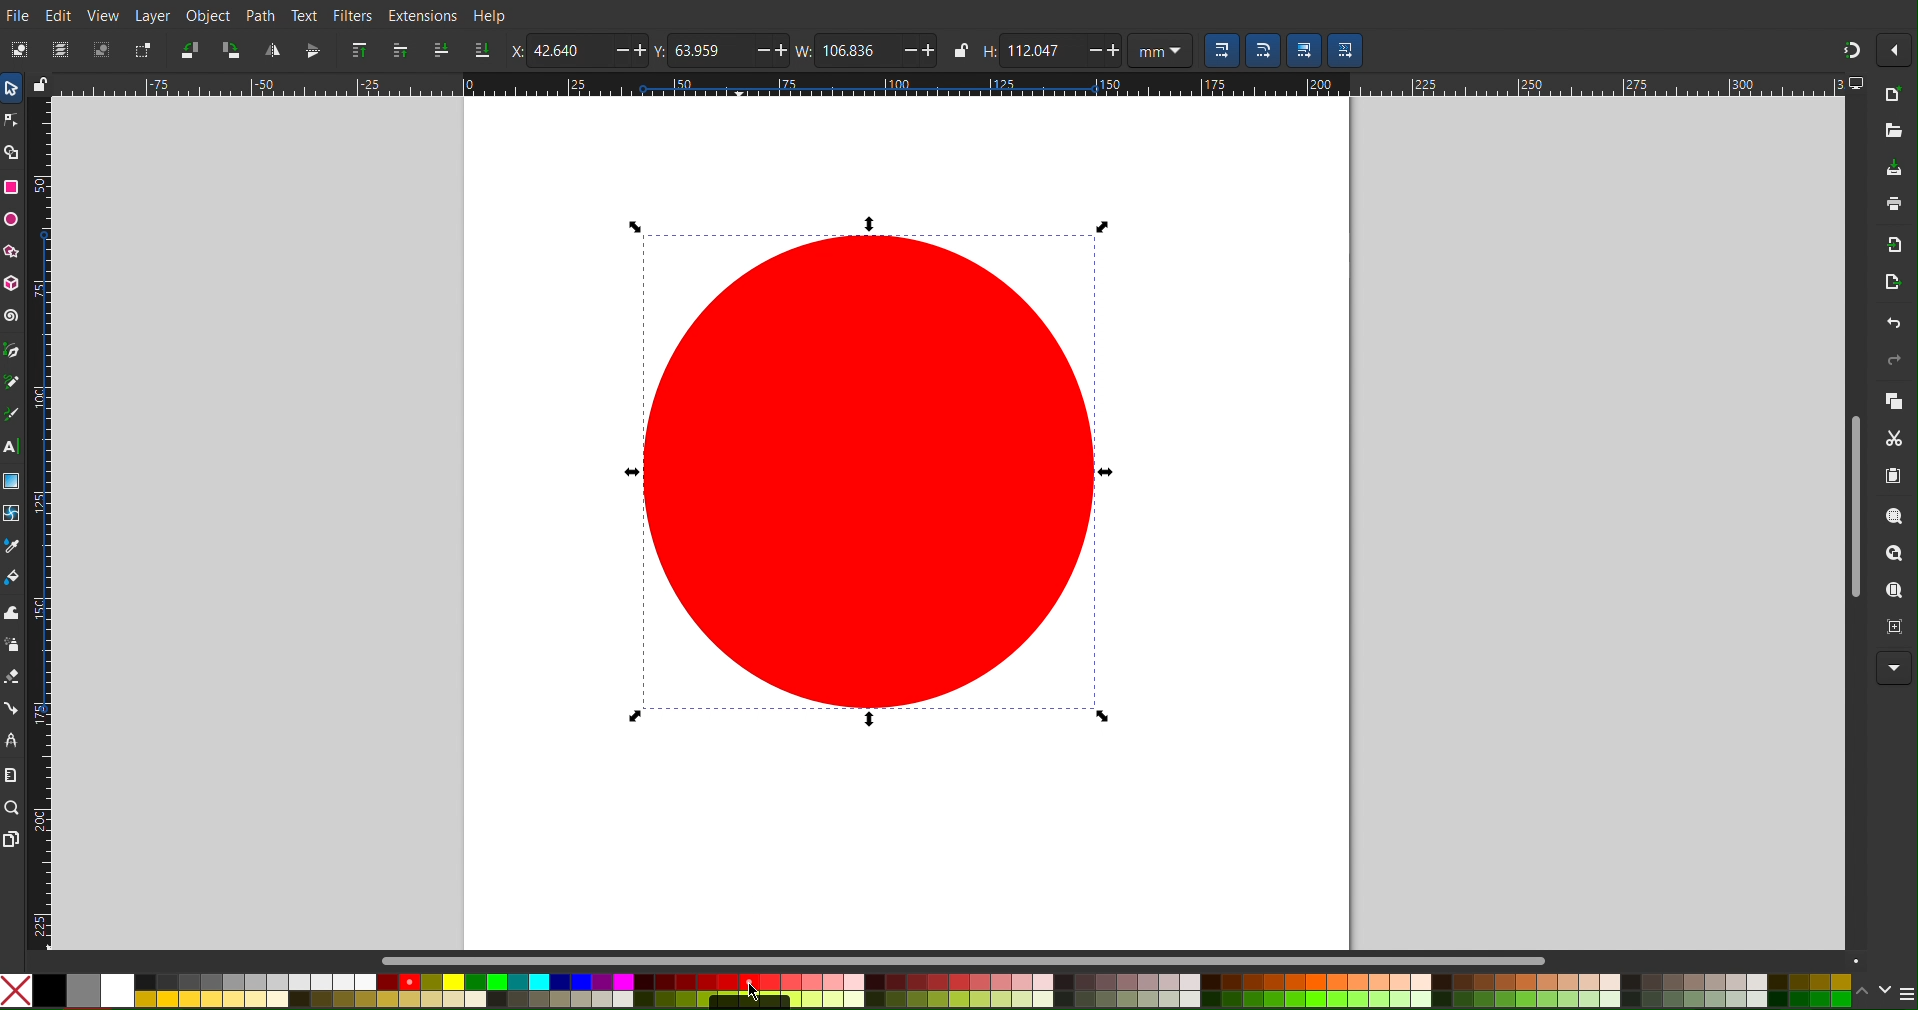 Image resolution: width=1918 pixels, height=1010 pixels. I want to click on Tweak Tool, so click(12, 613).